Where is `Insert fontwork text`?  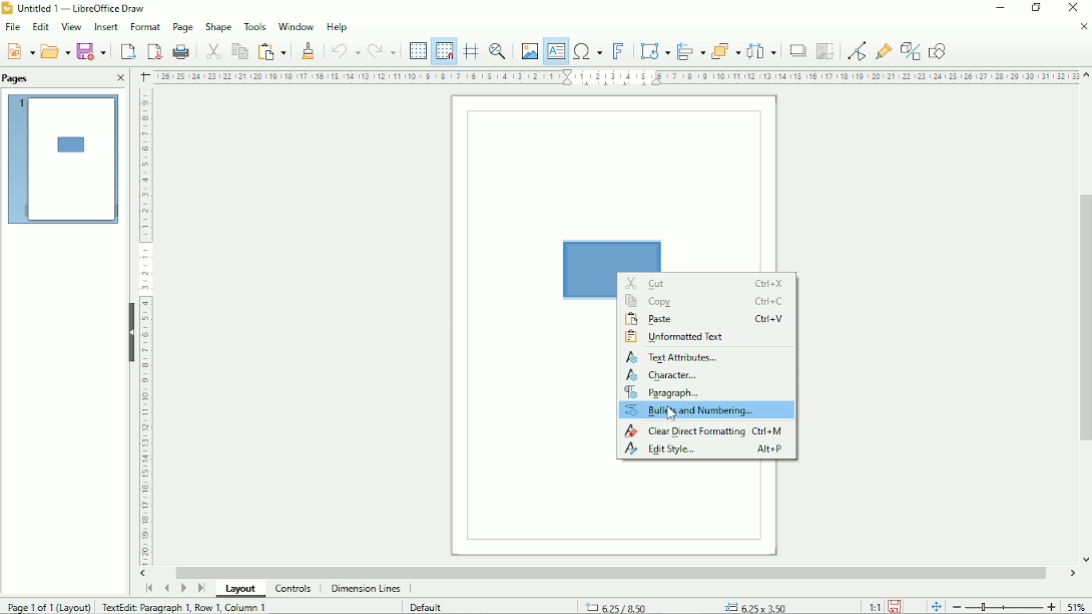 Insert fontwork text is located at coordinates (620, 51).